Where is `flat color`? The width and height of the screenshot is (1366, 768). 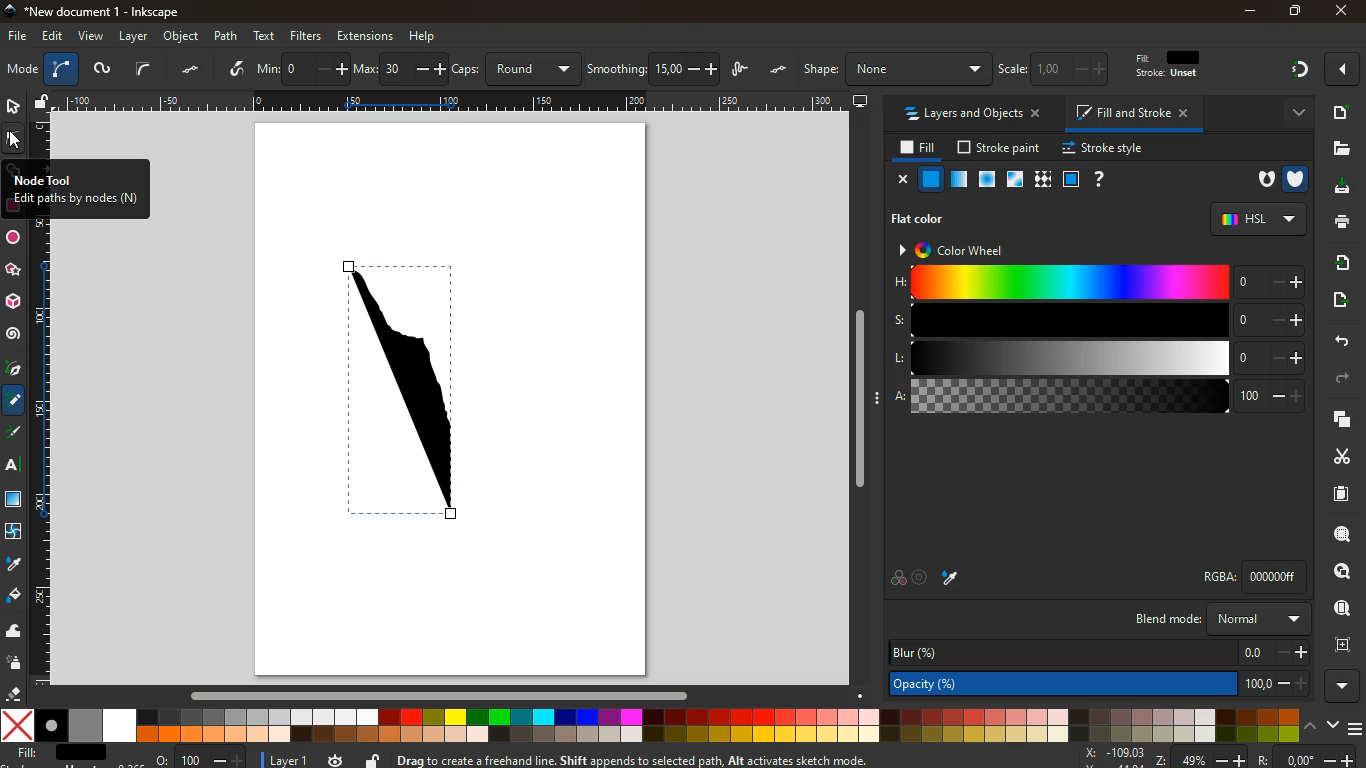
flat color is located at coordinates (925, 218).